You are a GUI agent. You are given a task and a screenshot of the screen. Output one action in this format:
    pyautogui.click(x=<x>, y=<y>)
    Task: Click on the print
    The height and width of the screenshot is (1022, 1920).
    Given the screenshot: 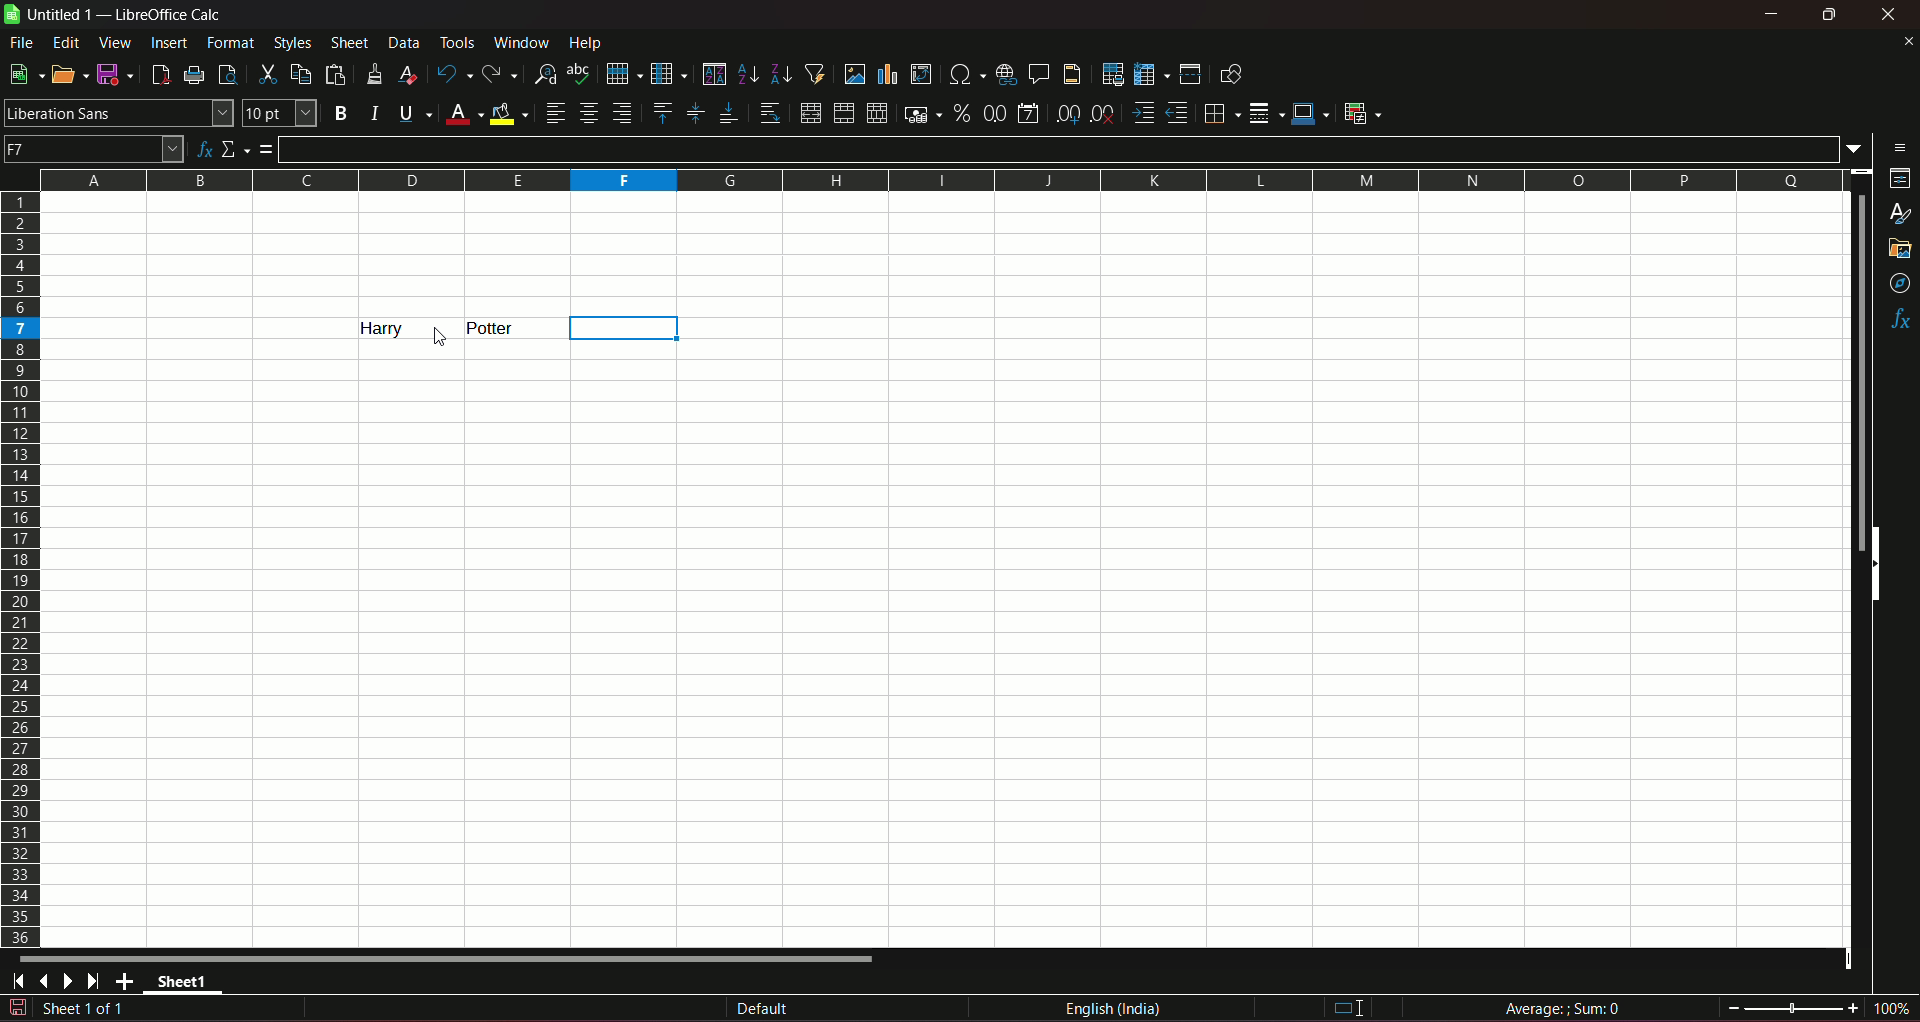 What is the action you would take?
    pyautogui.click(x=195, y=77)
    